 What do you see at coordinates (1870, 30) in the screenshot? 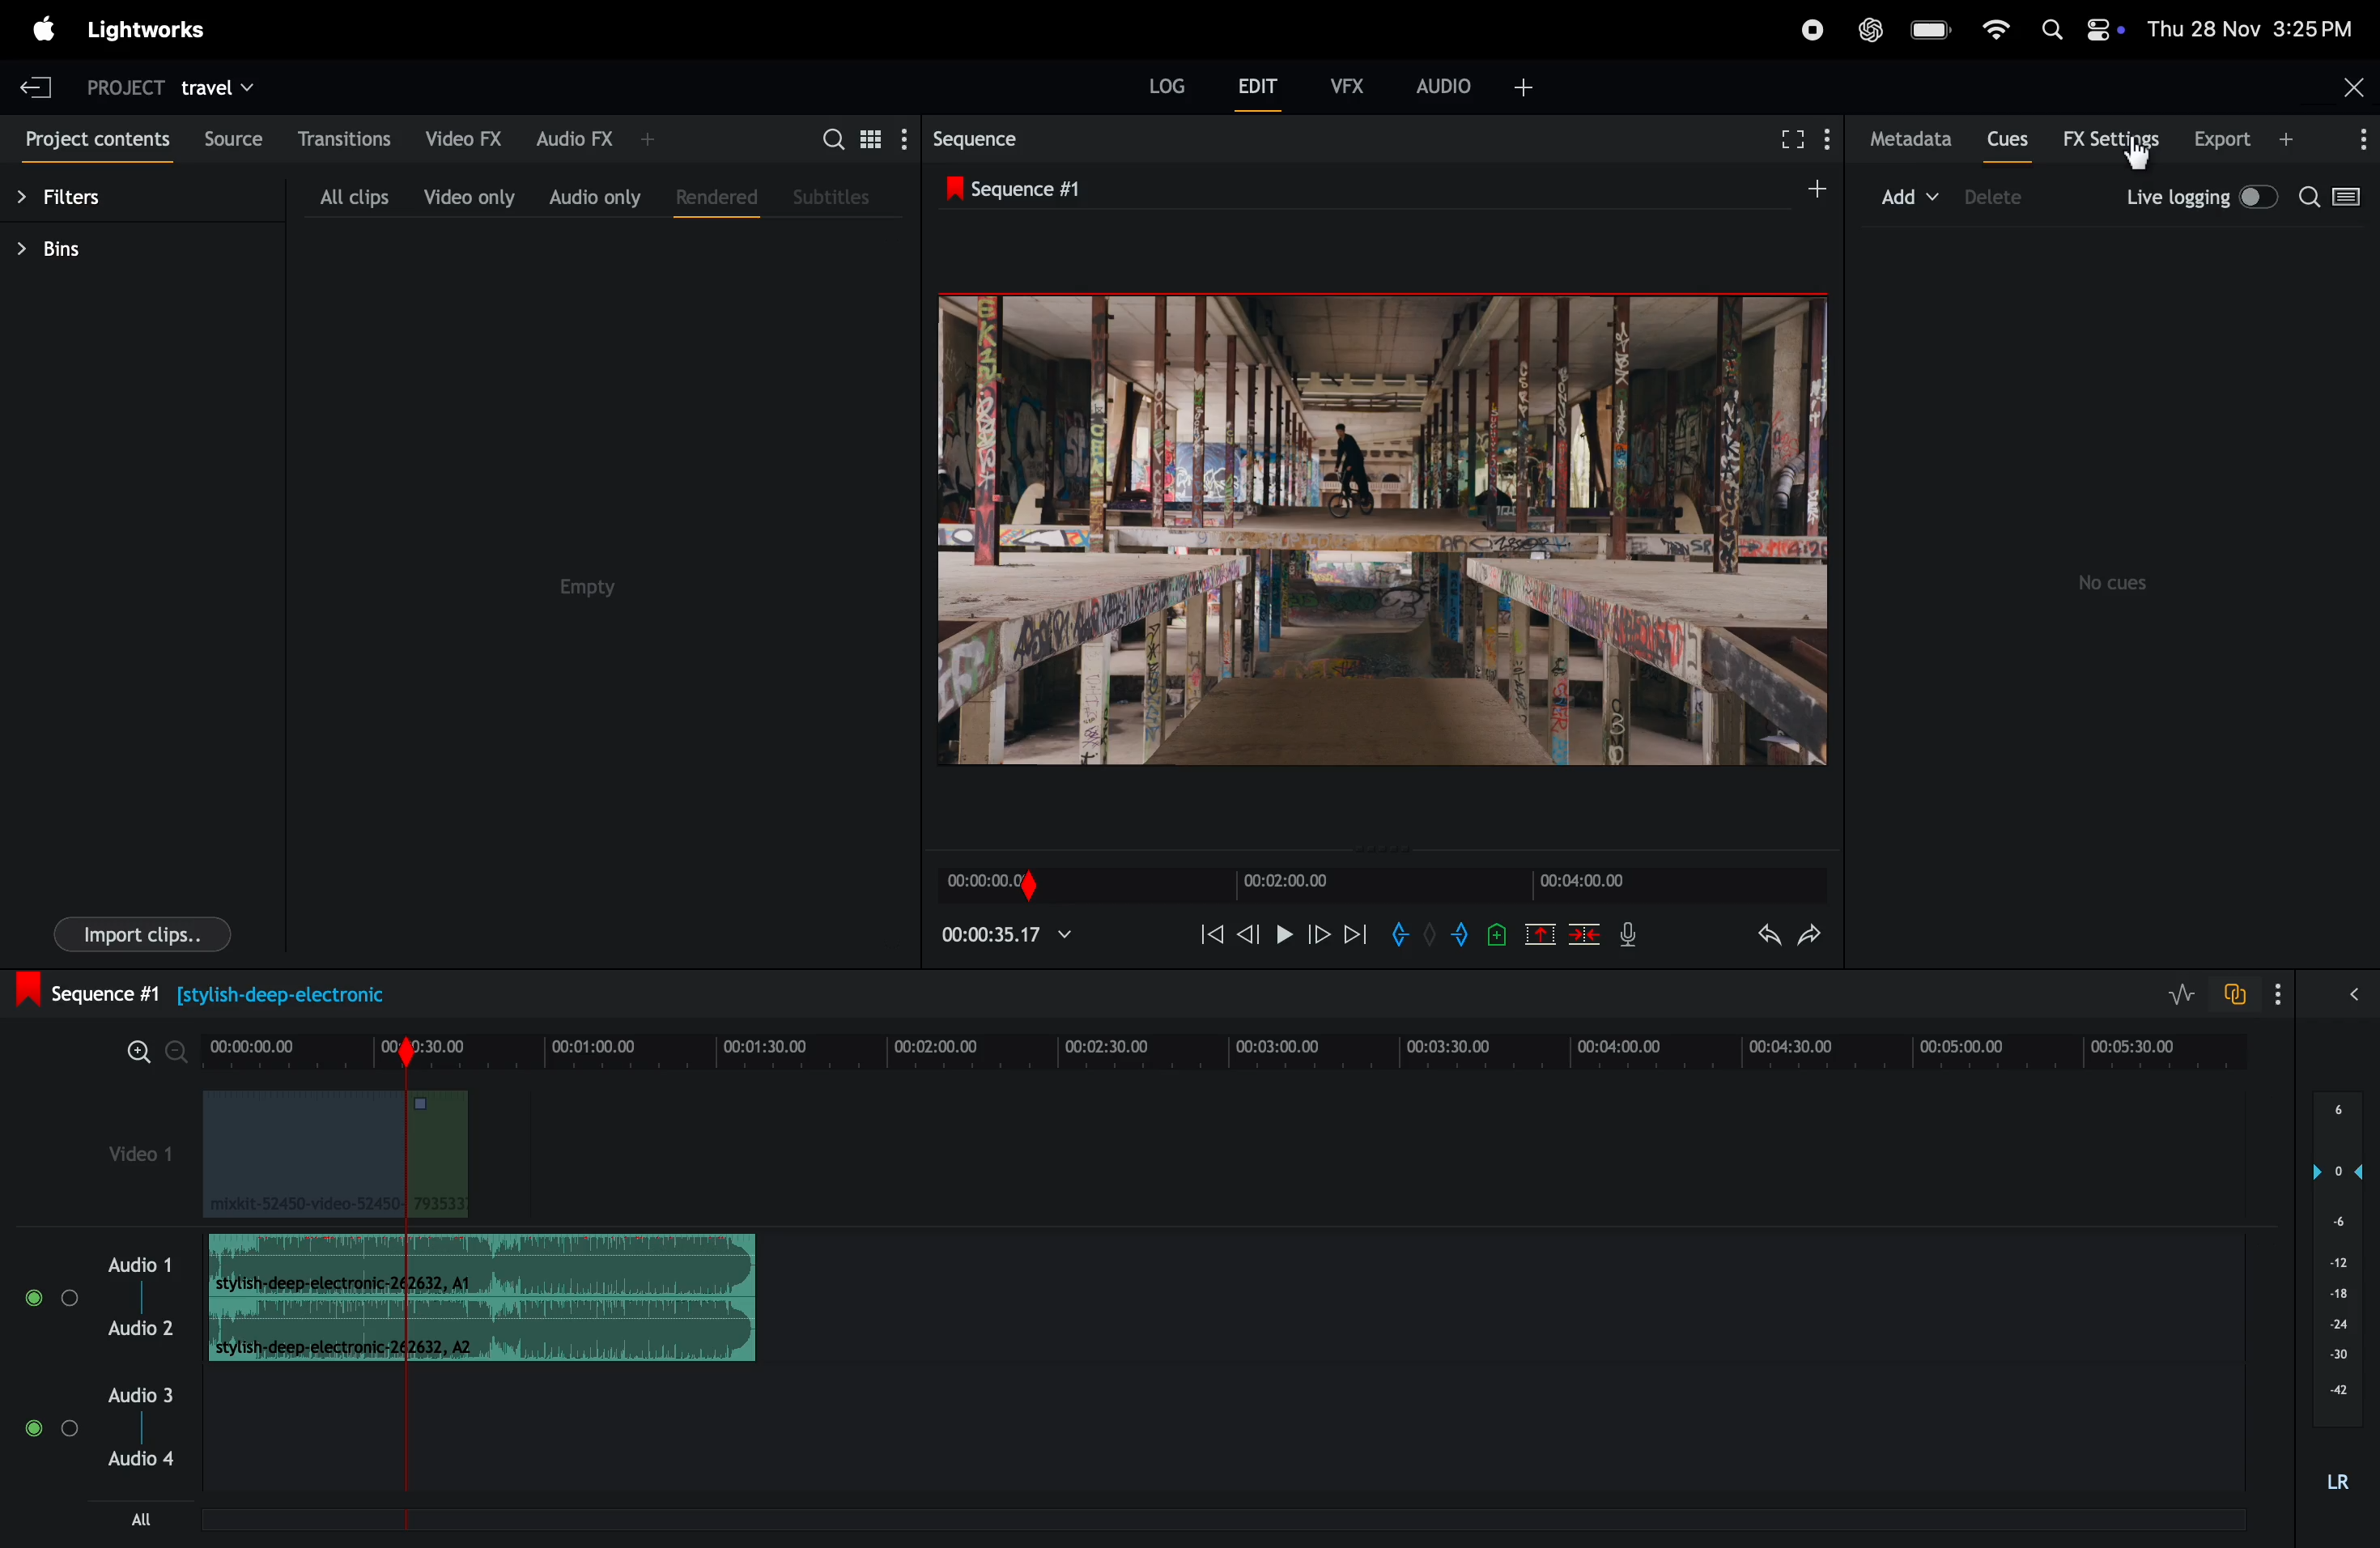
I see `chatgpt` at bounding box center [1870, 30].